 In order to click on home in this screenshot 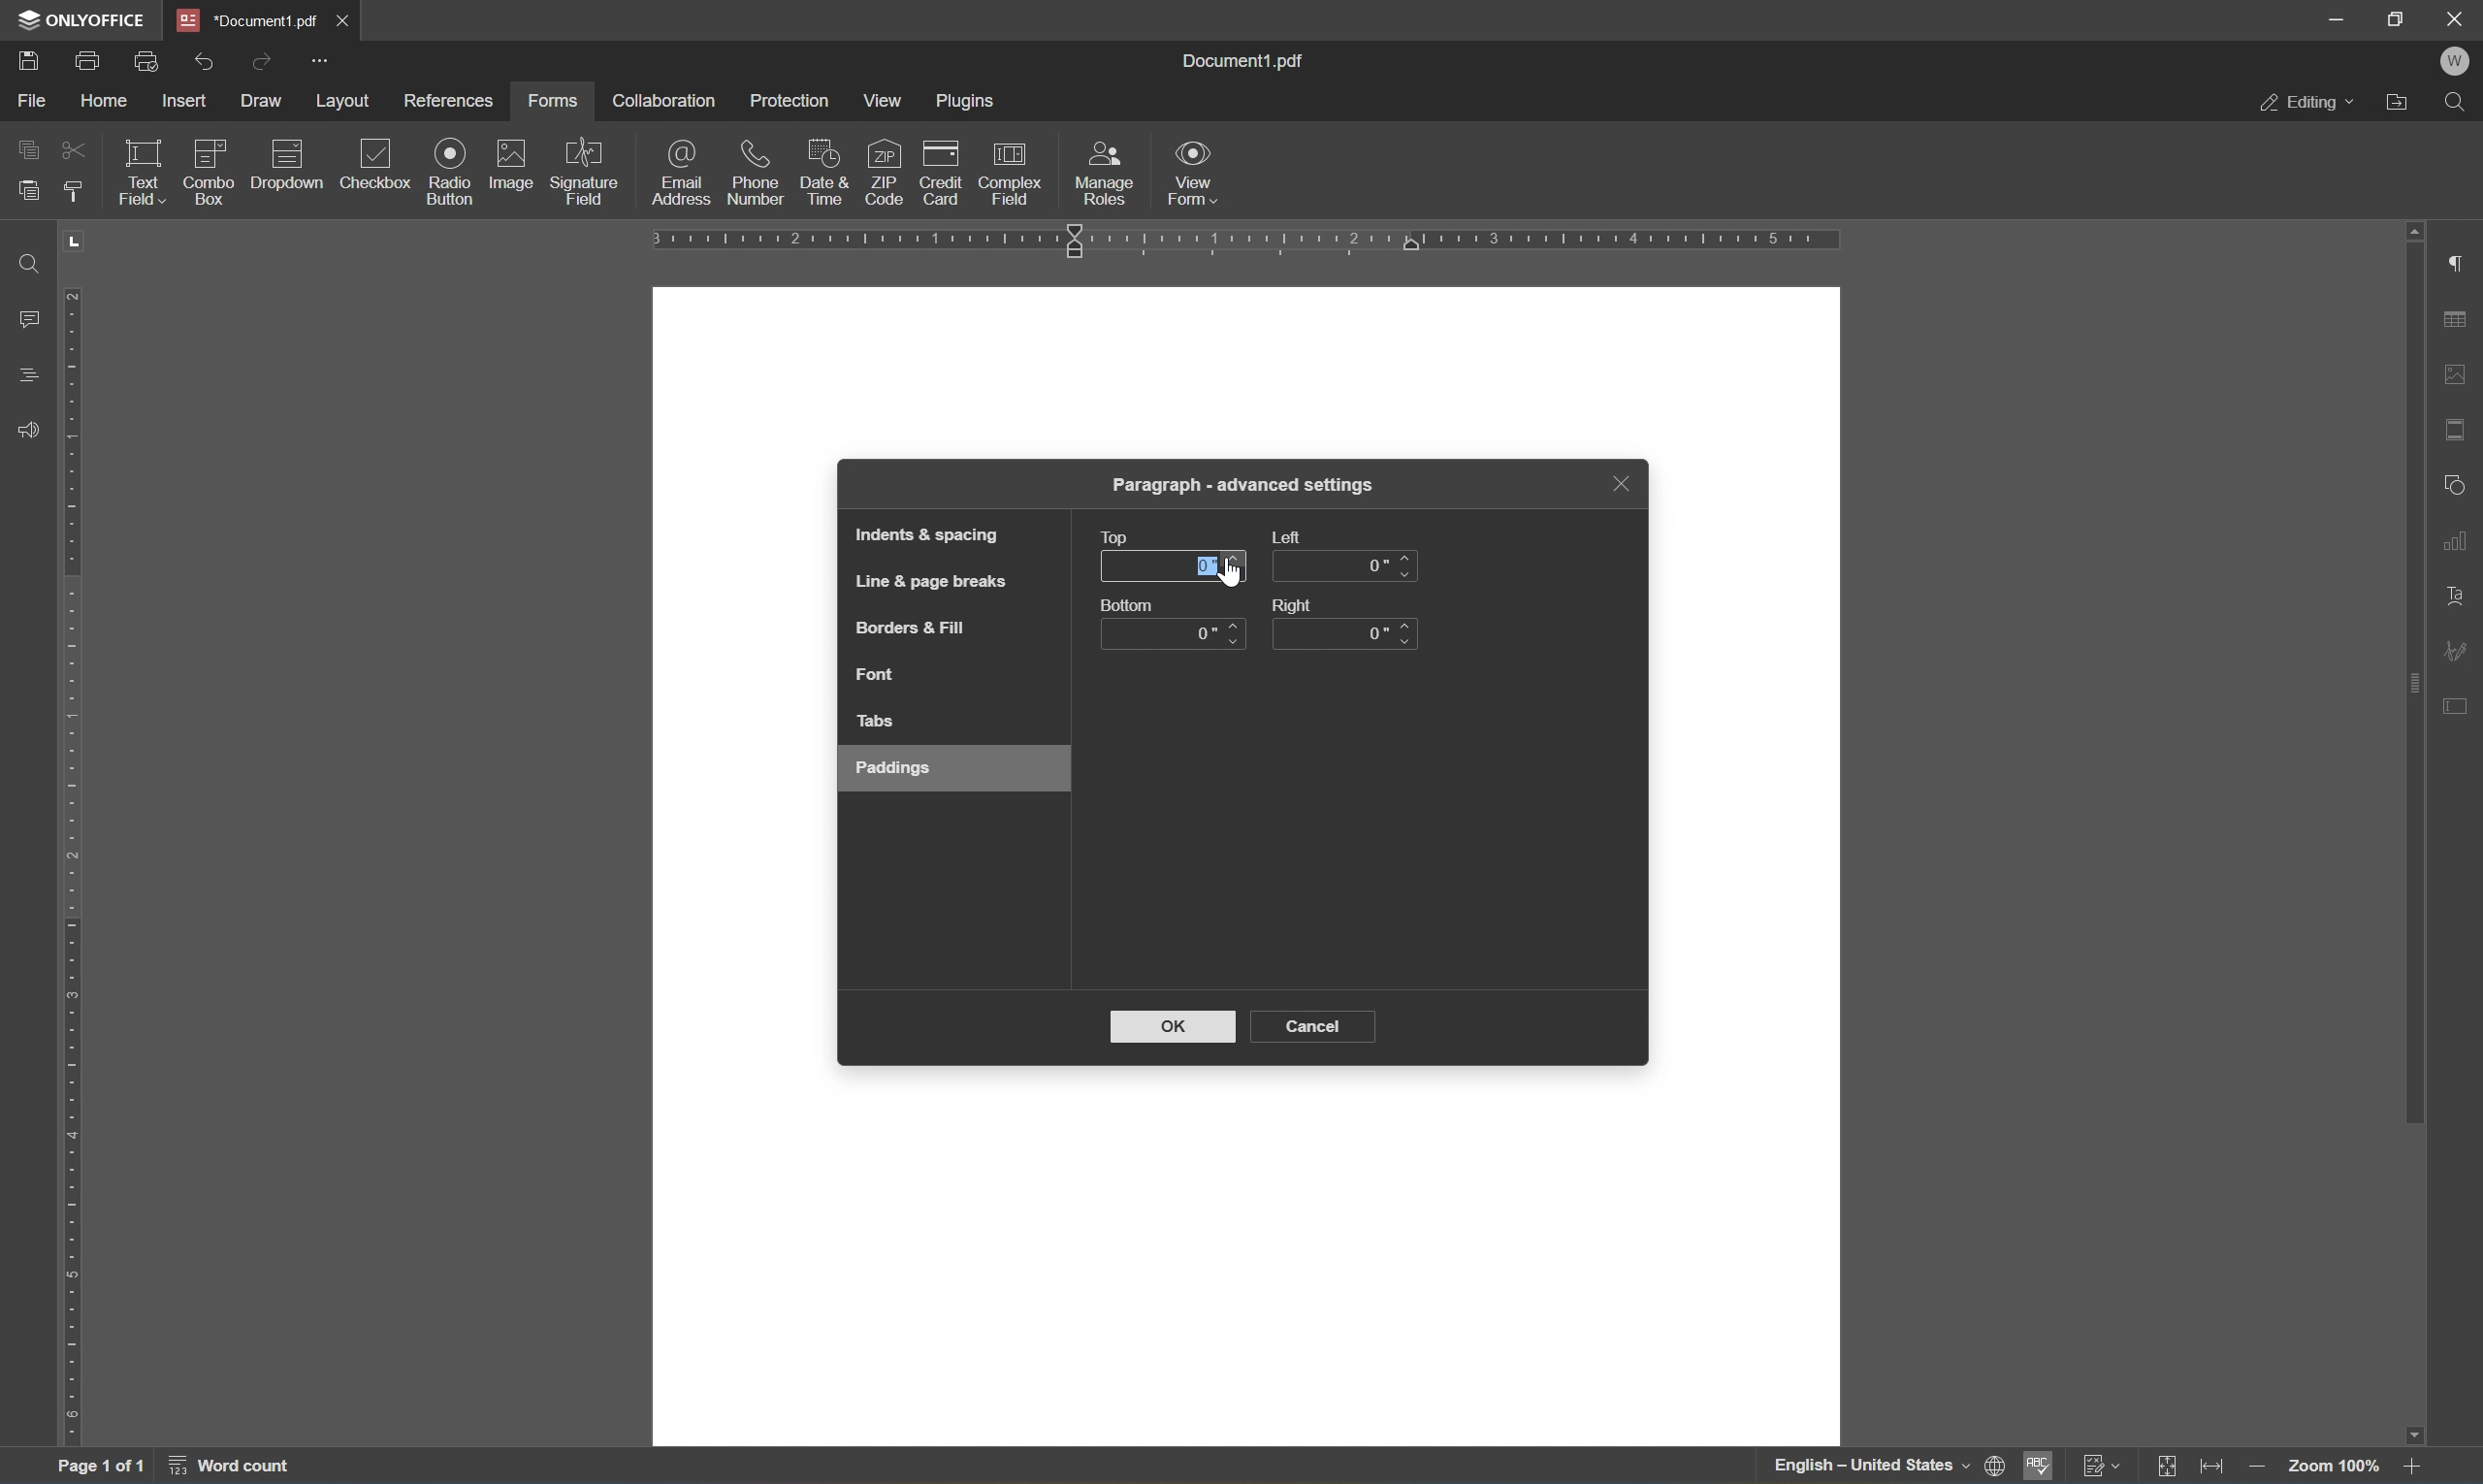, I will do `click(107, 101)`.